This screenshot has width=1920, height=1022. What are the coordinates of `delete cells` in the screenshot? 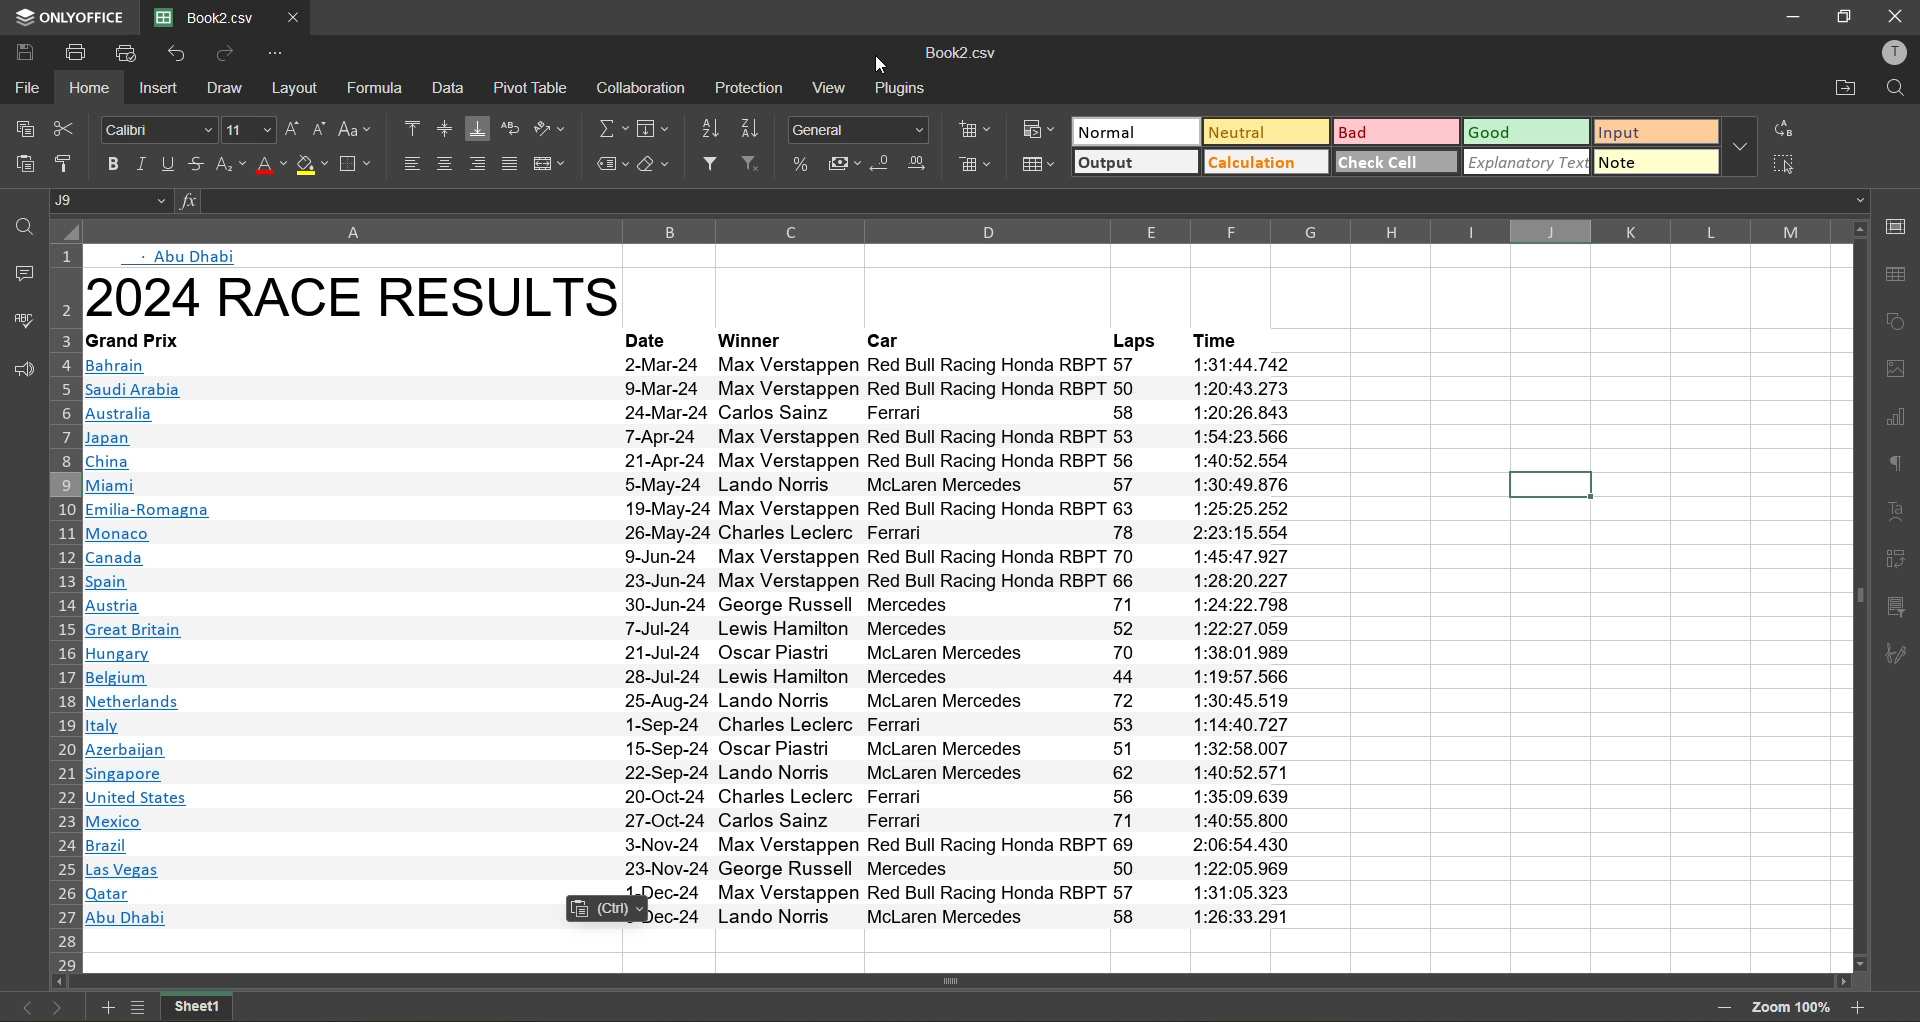 It's located at (980, 165).